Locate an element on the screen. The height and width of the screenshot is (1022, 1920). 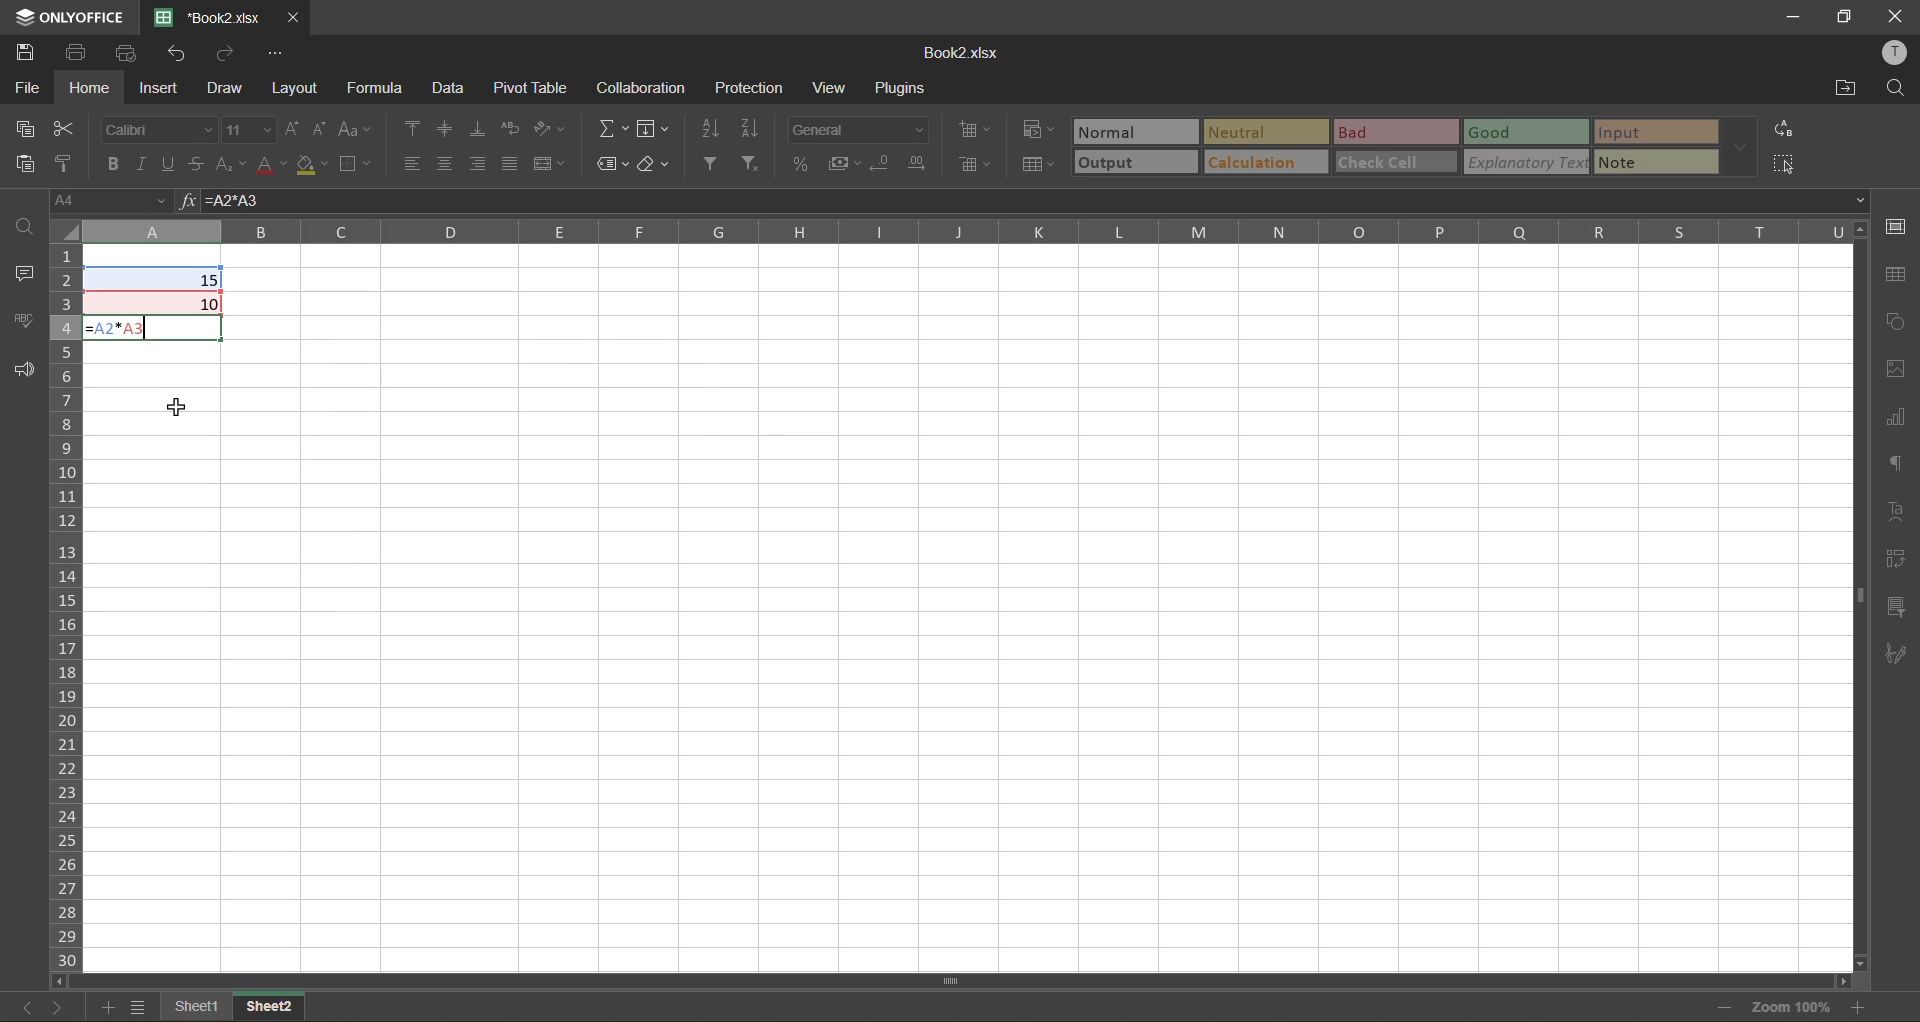
filter is located at coordinates (713, 162).